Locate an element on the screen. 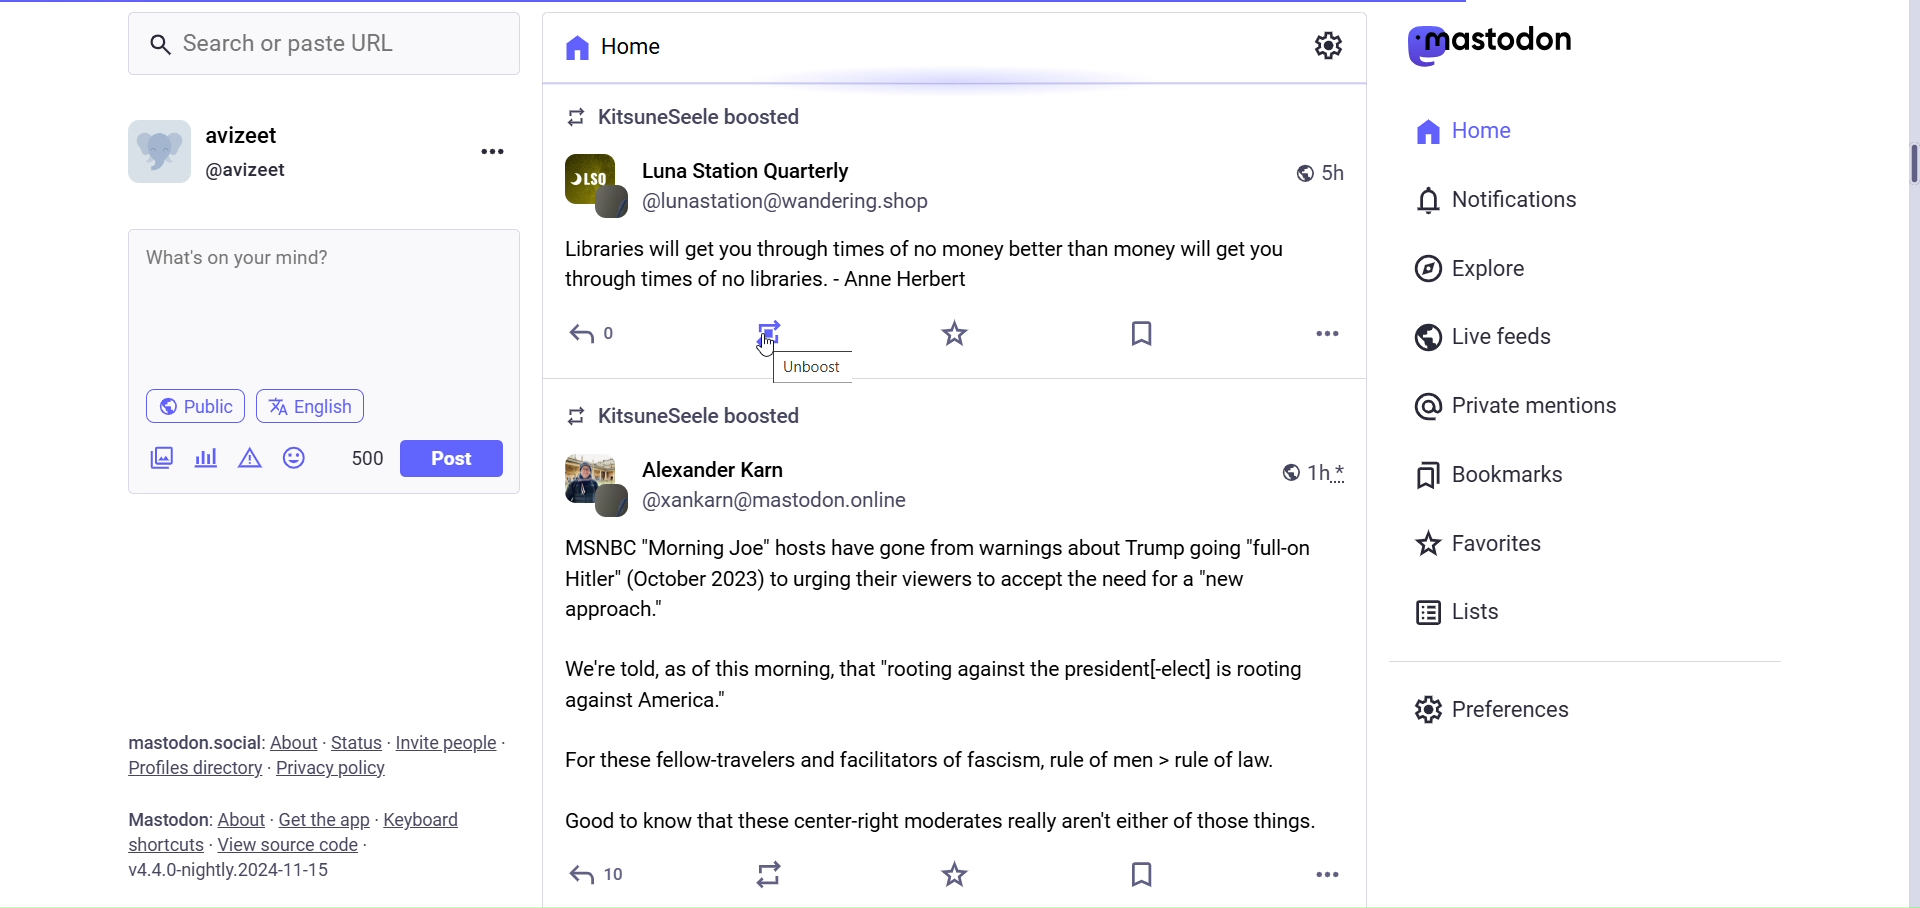  Post is located at coordinates (450, 458).